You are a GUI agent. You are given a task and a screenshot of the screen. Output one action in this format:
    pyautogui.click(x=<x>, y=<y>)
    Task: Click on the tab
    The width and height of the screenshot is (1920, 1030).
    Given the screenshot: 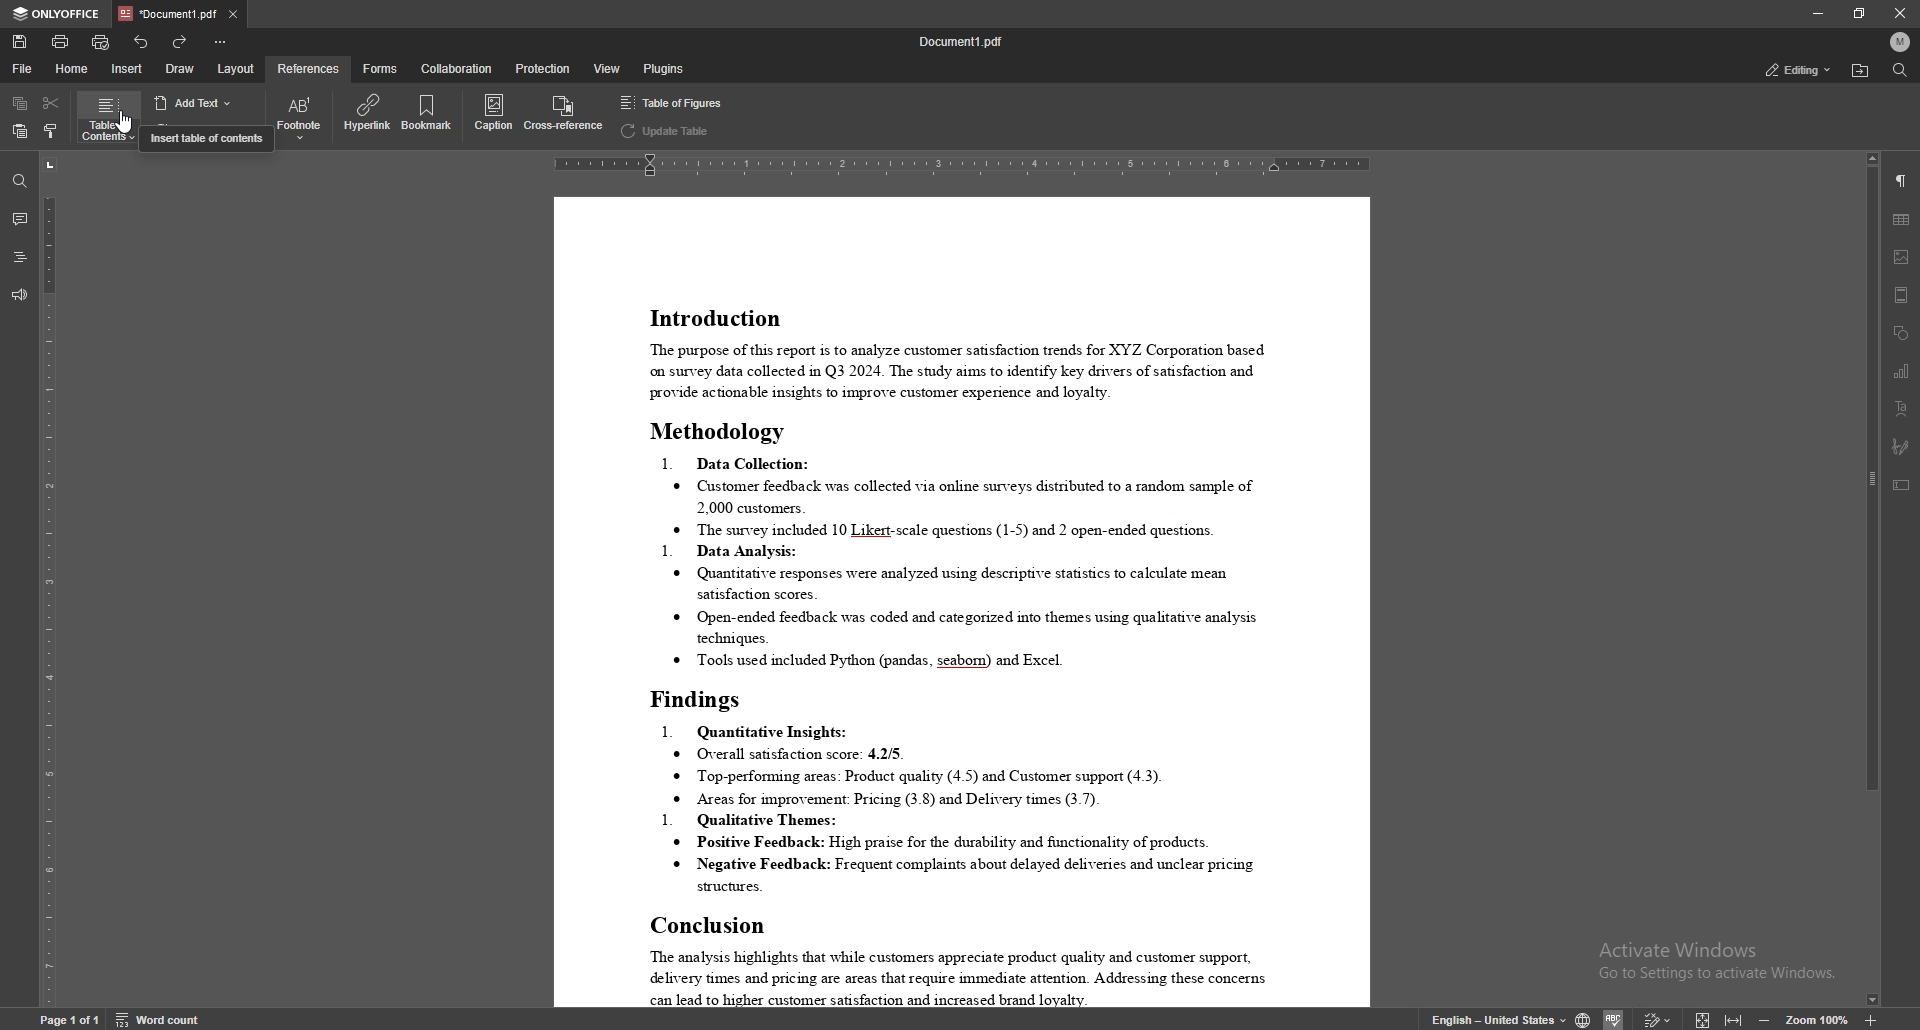 What is the action you would take?
    pyautogui.click(x=165, y=13)
    